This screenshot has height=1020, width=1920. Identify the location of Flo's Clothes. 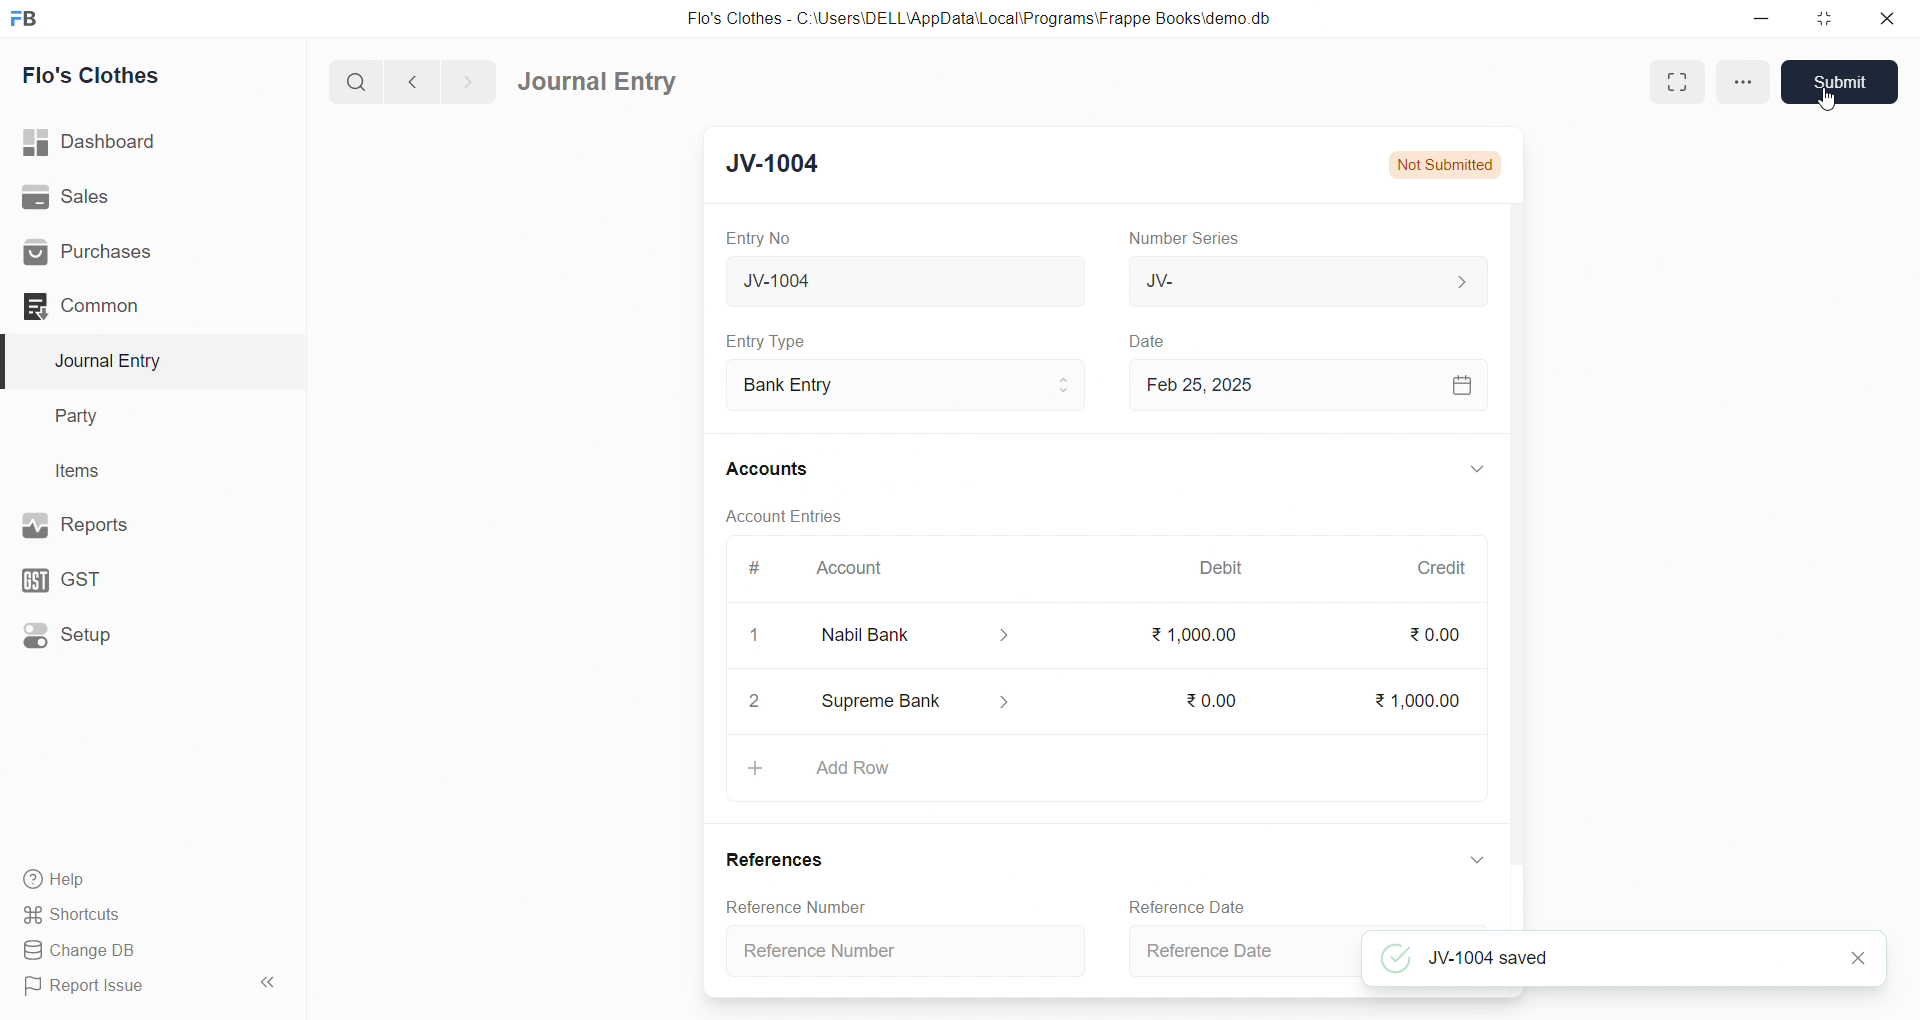
(143, 76).